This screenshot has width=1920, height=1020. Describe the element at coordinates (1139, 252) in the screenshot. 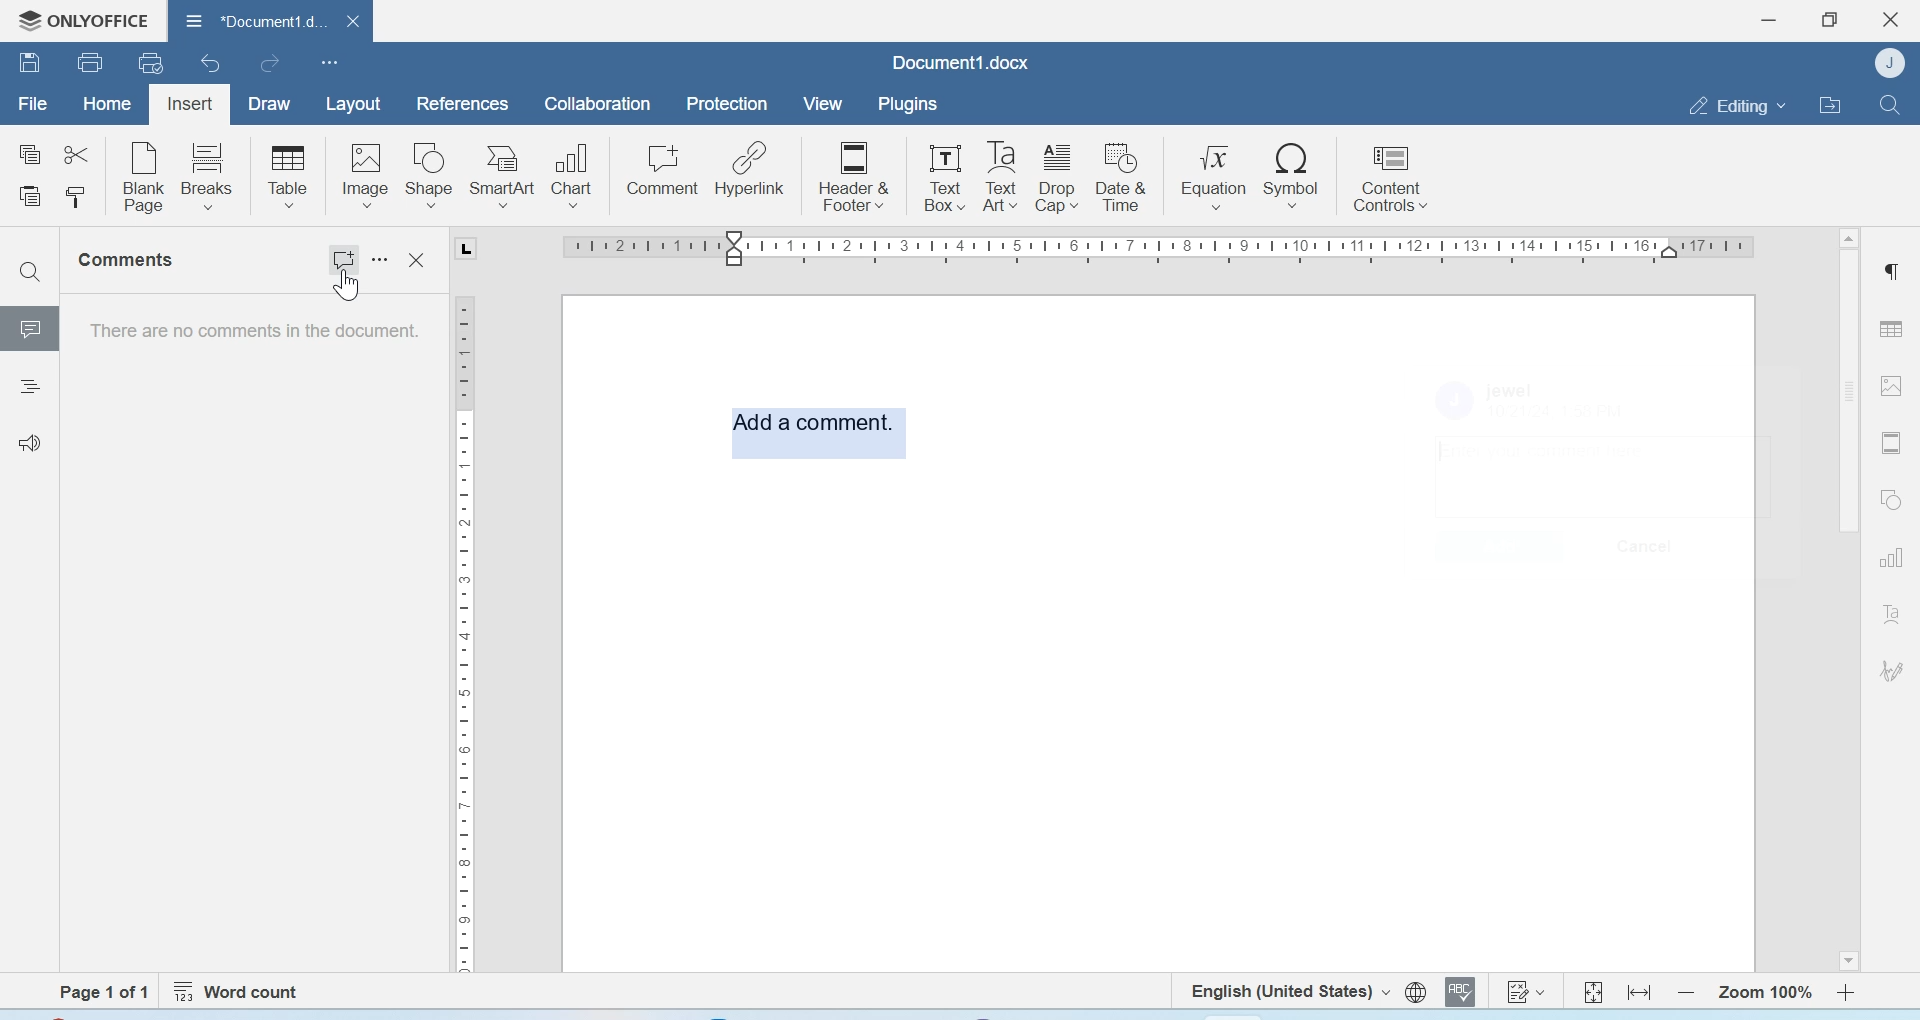

I see `Scale` at that location.